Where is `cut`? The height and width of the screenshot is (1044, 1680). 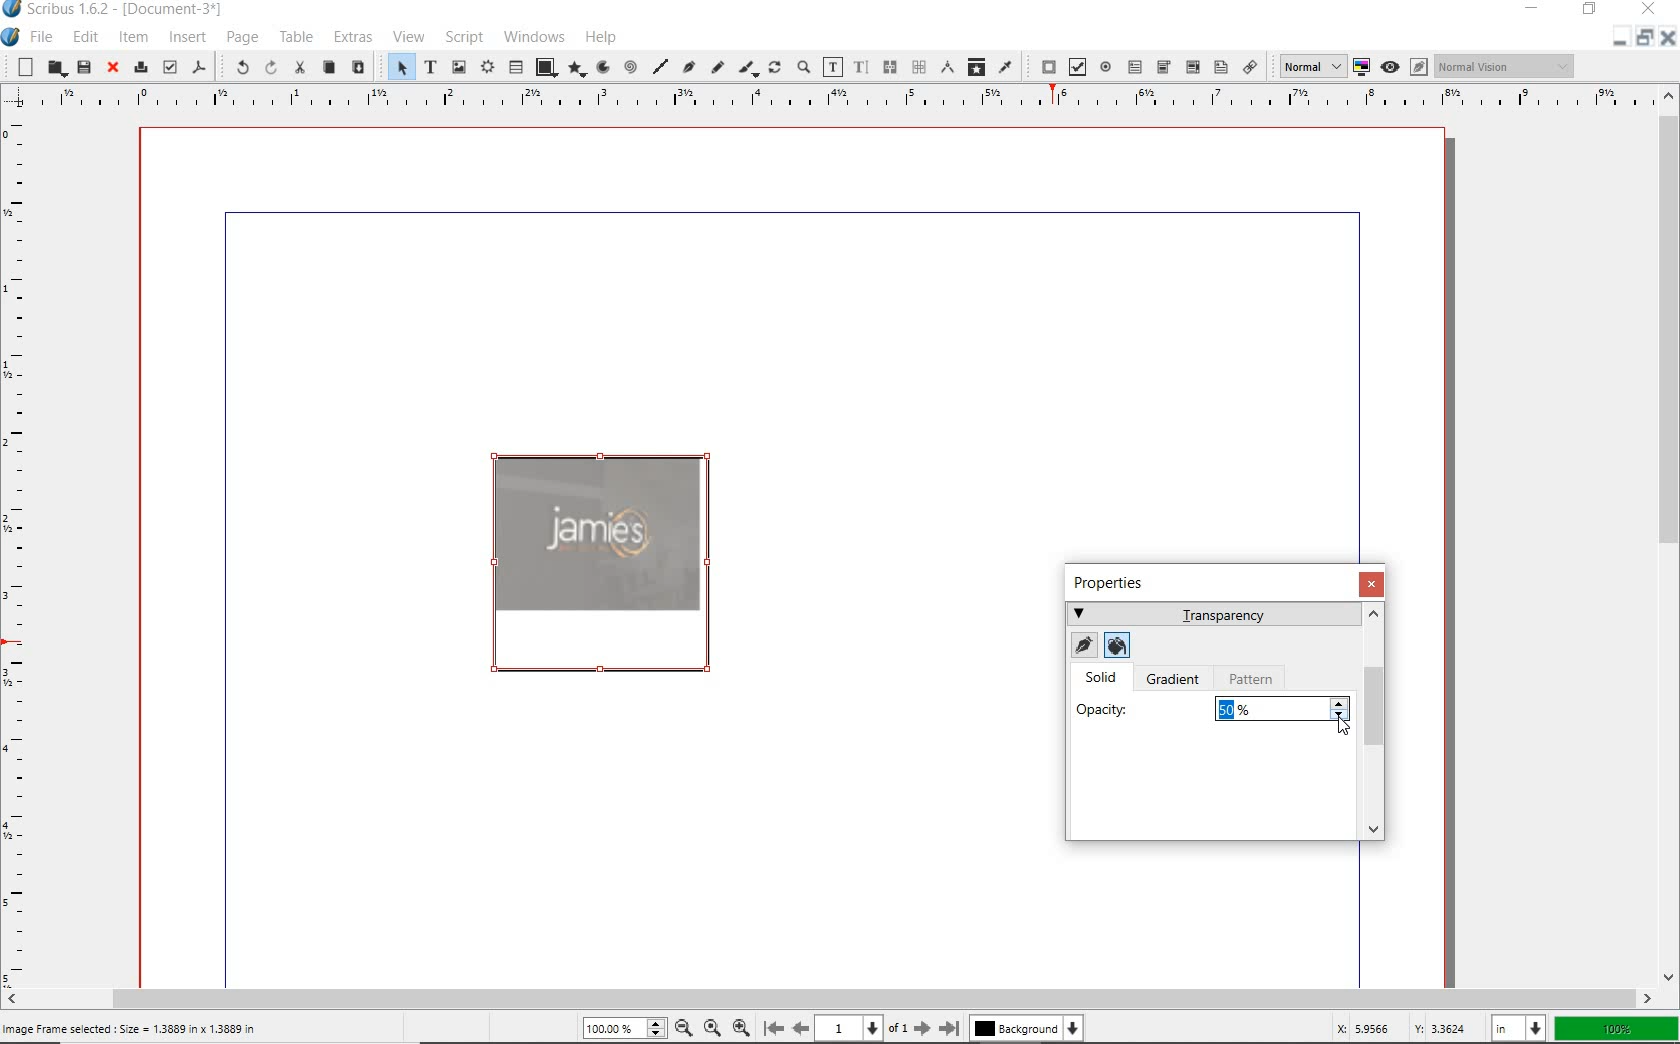
cut is located at coordinates (299, 69).